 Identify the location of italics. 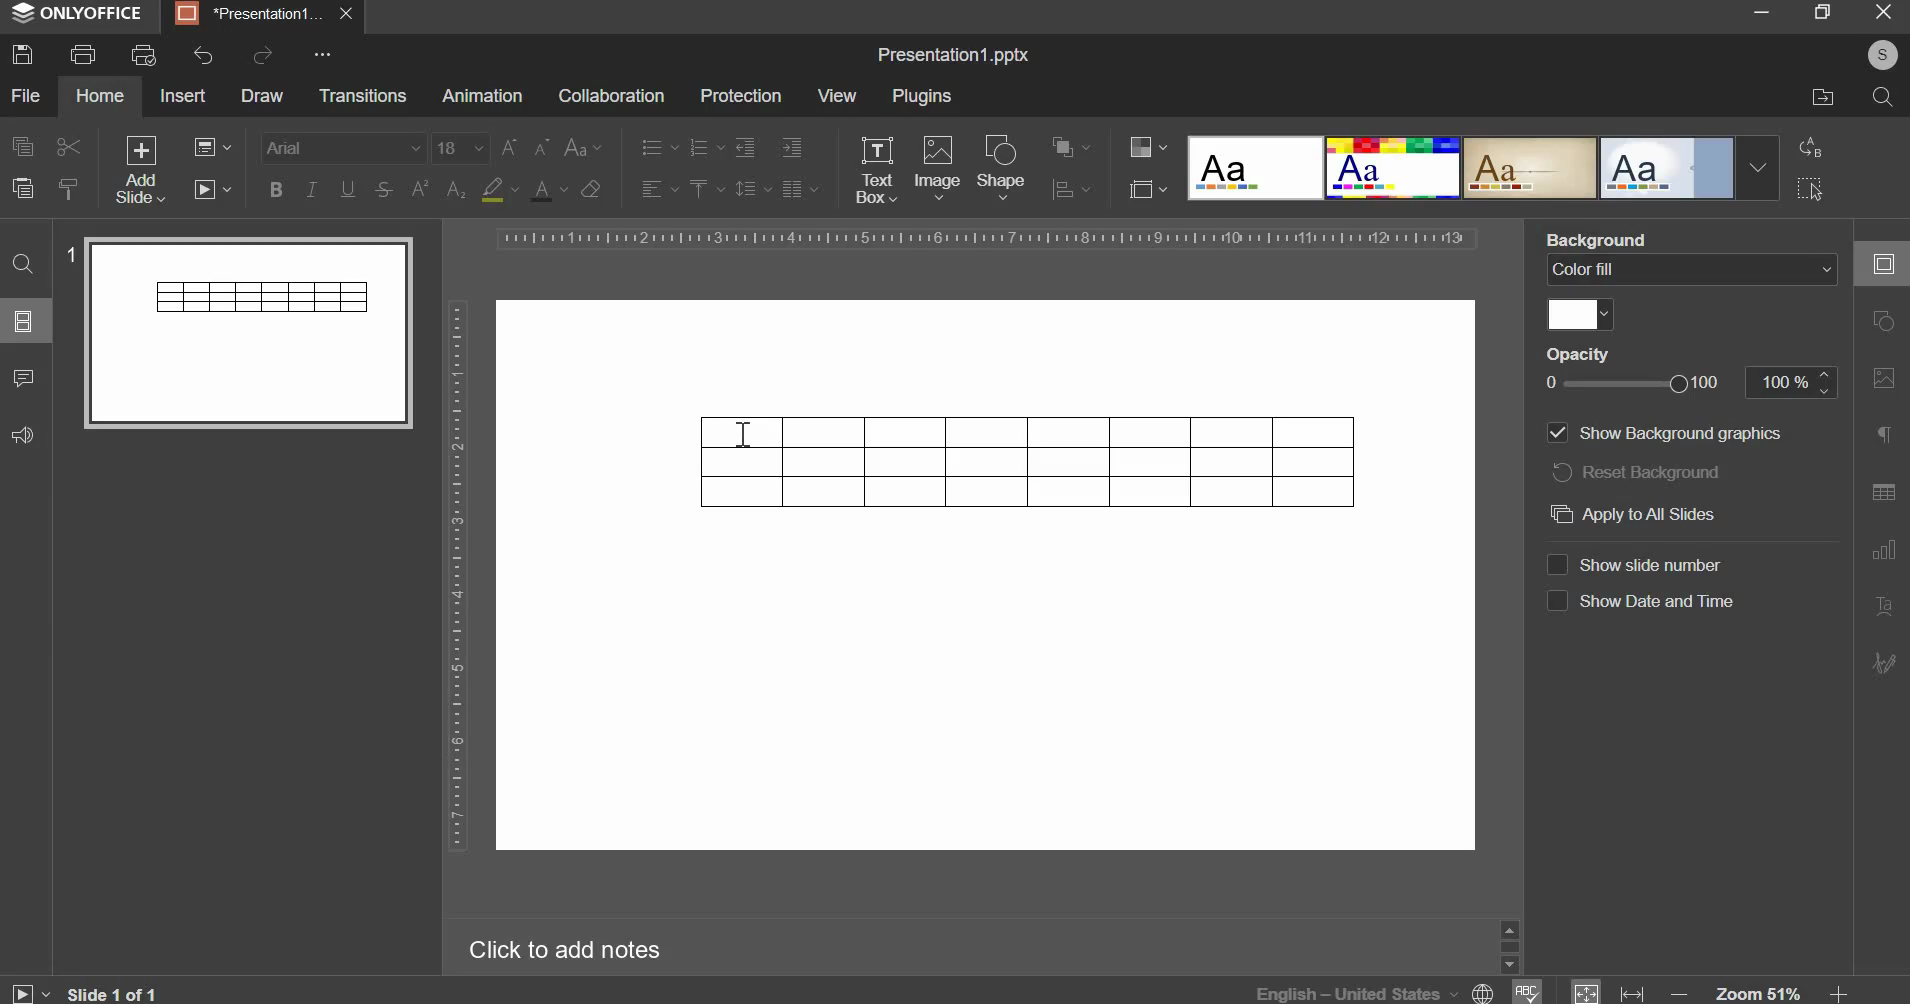
(311, 188).